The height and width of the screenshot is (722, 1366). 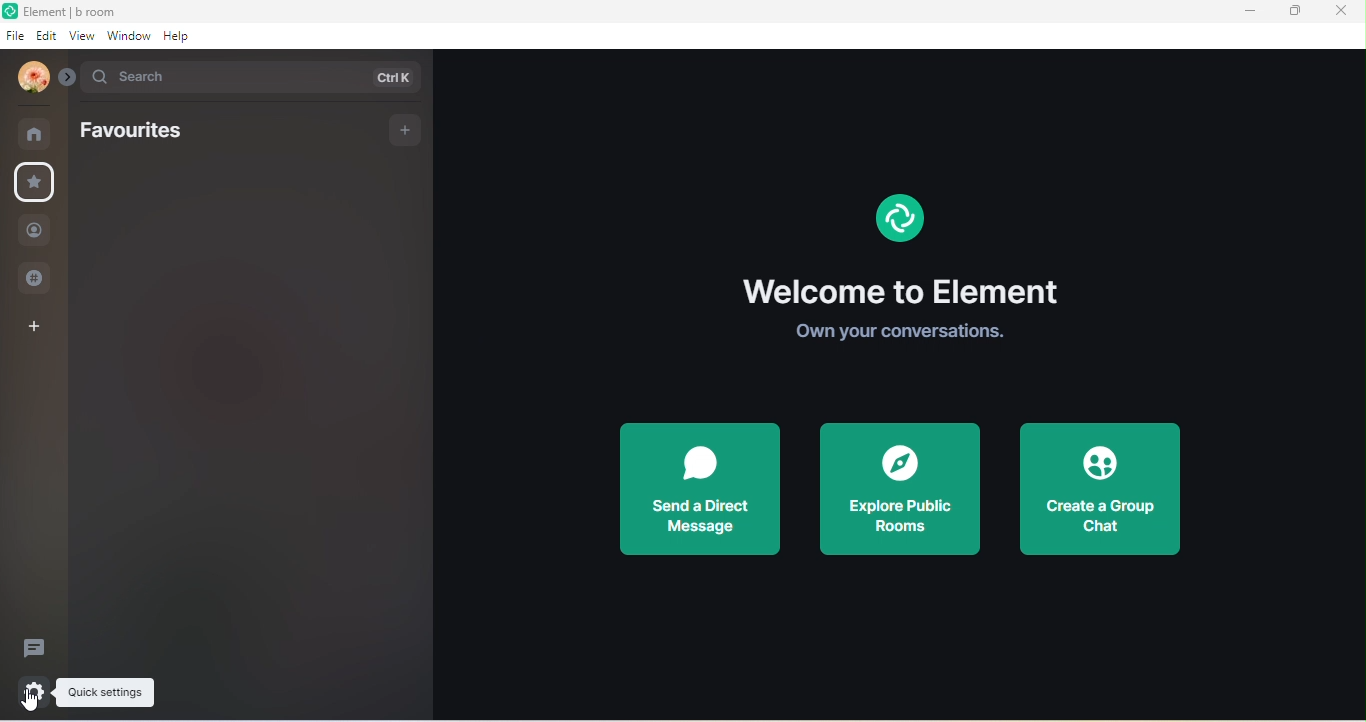 What do you see at coordinates (30, 689) in the screenshot?
I see `quick settings` at bounding box center [30, 689].